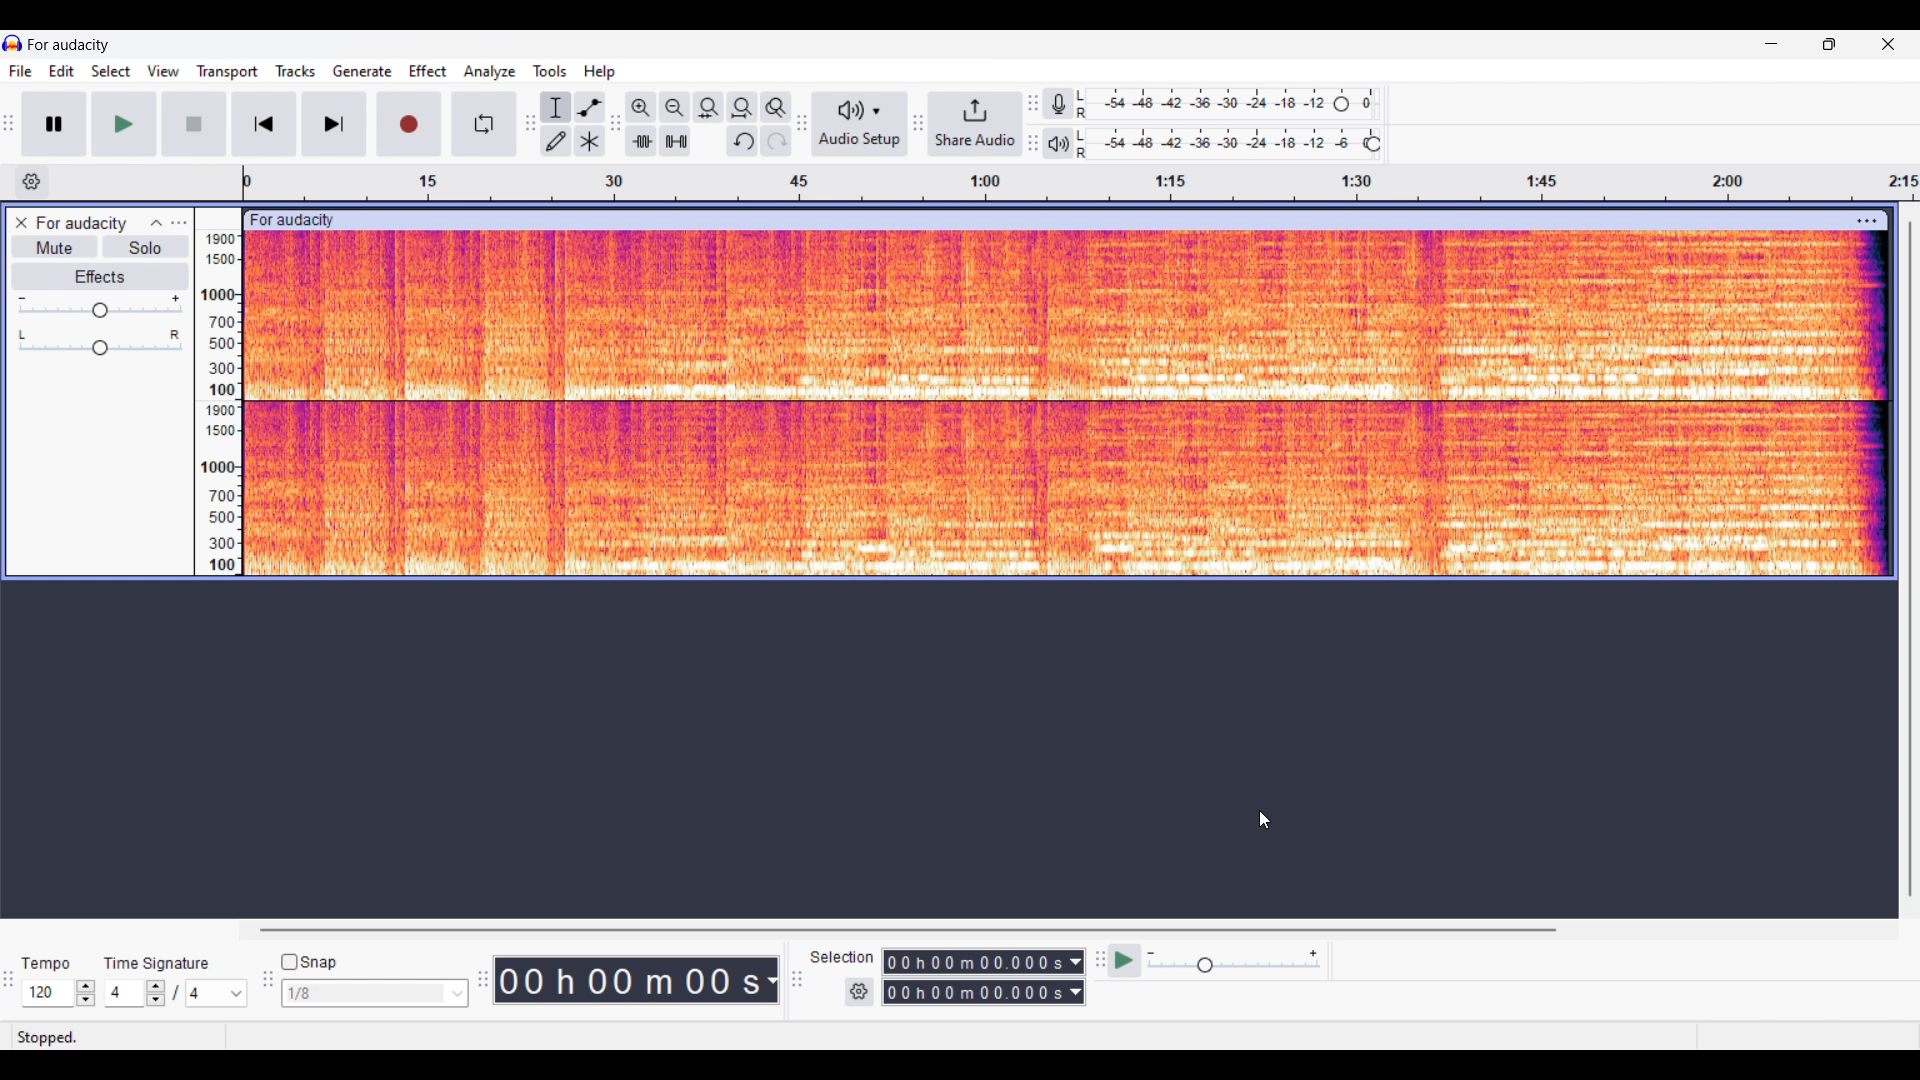 The image size is (1920, 1080). Describe the element at coordinates (100, 343) in the screenshot. I see `Pan slider` at that location.